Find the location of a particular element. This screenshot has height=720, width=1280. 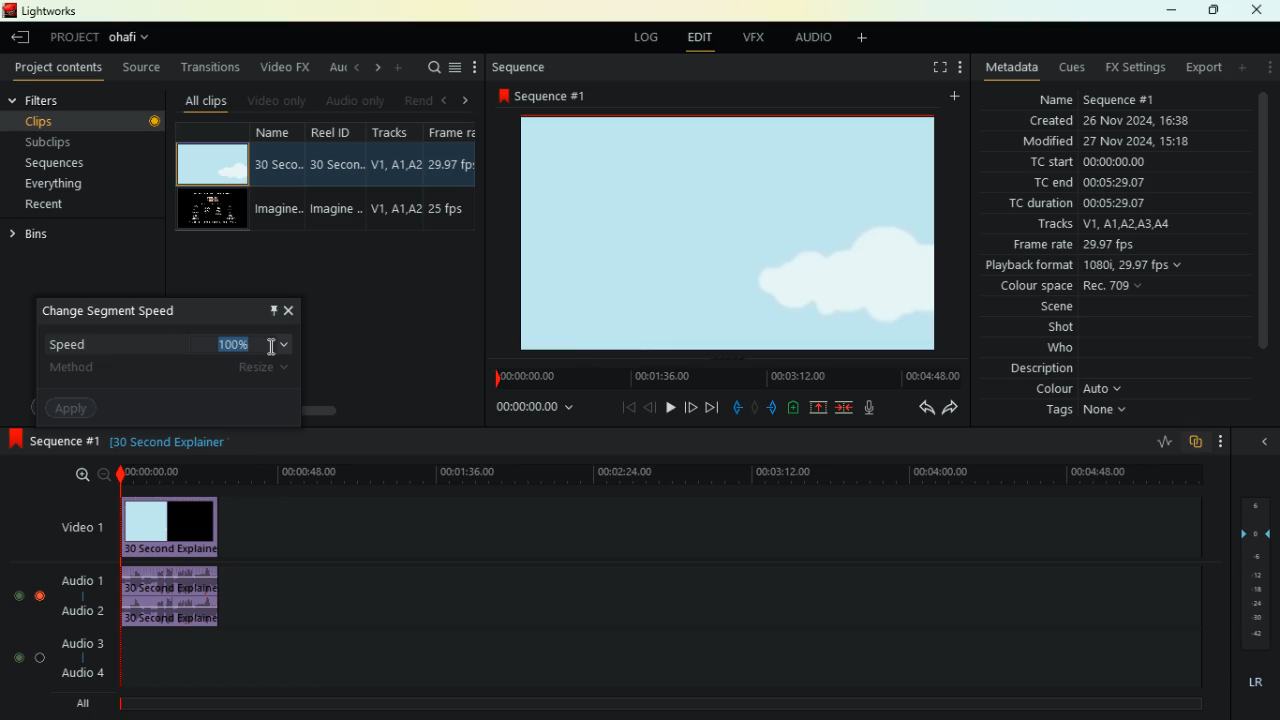

project is located at coordinates (106, 38).